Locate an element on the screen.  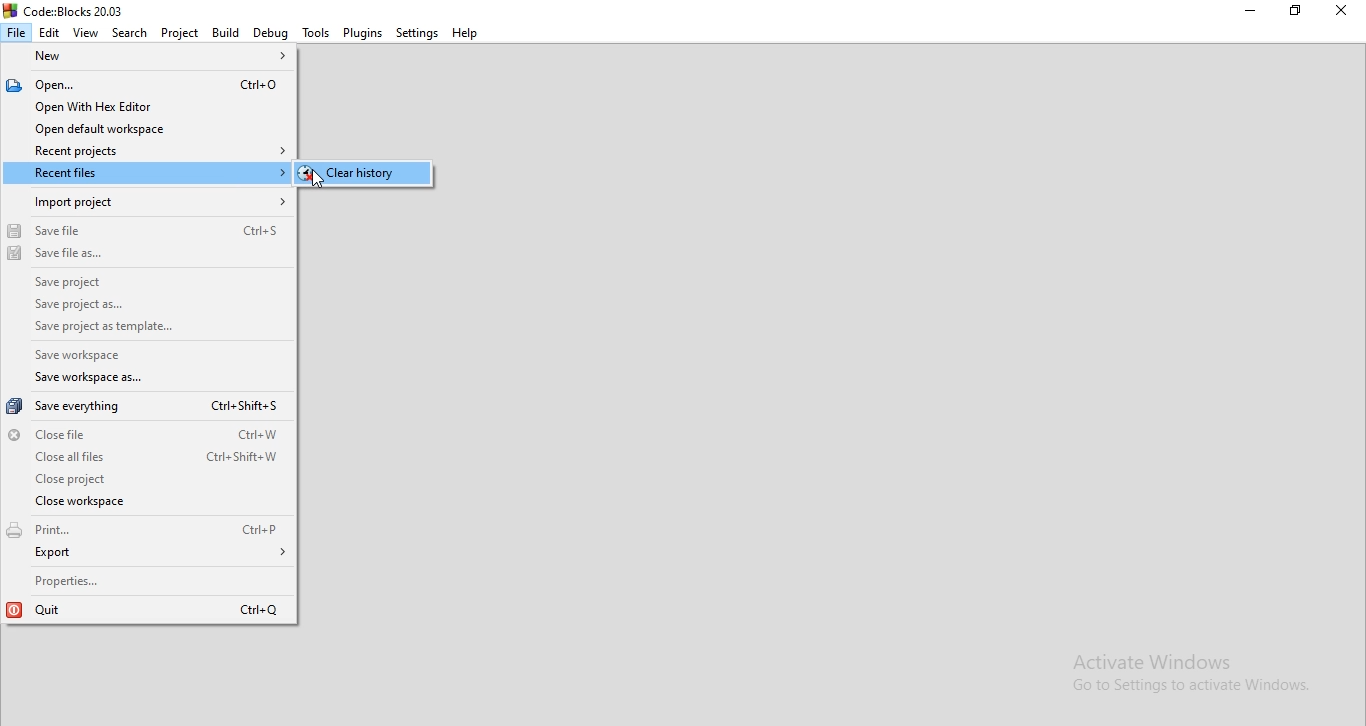
Close File is located at coordinates (142, 434).